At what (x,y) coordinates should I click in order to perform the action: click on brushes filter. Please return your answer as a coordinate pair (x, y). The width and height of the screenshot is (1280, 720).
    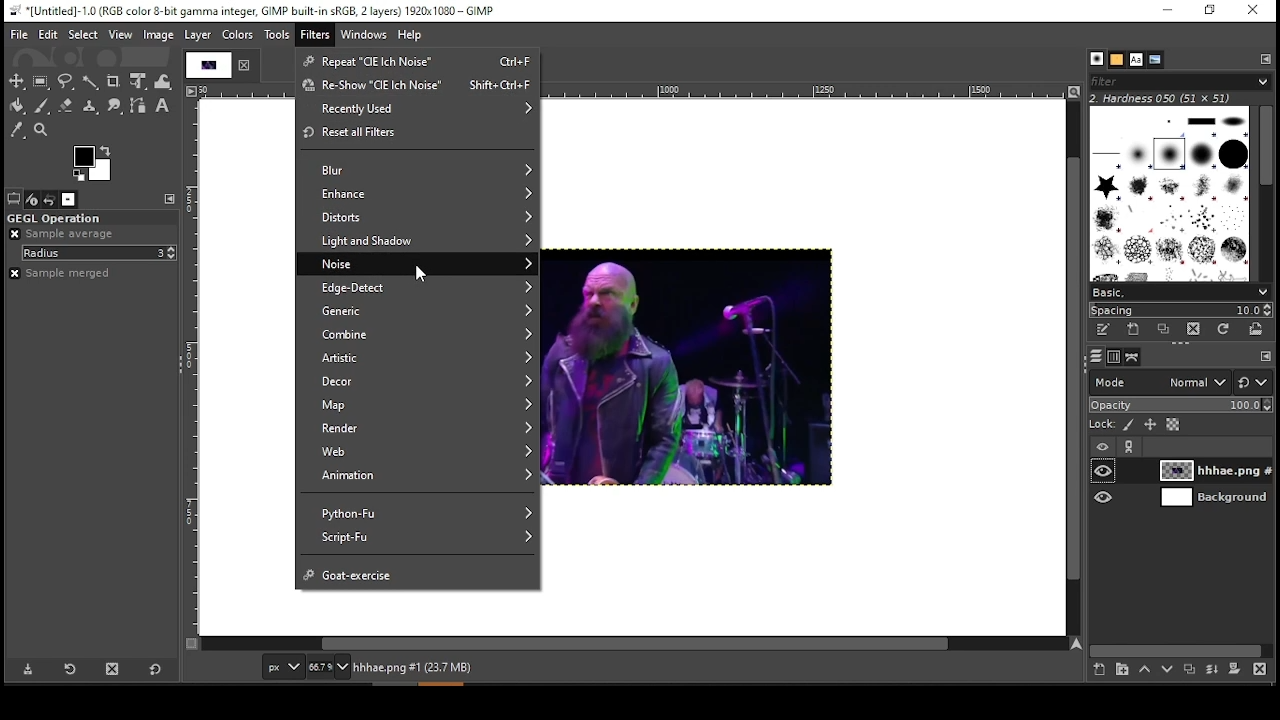
    Looking at the image, I should click on (1178, 81).